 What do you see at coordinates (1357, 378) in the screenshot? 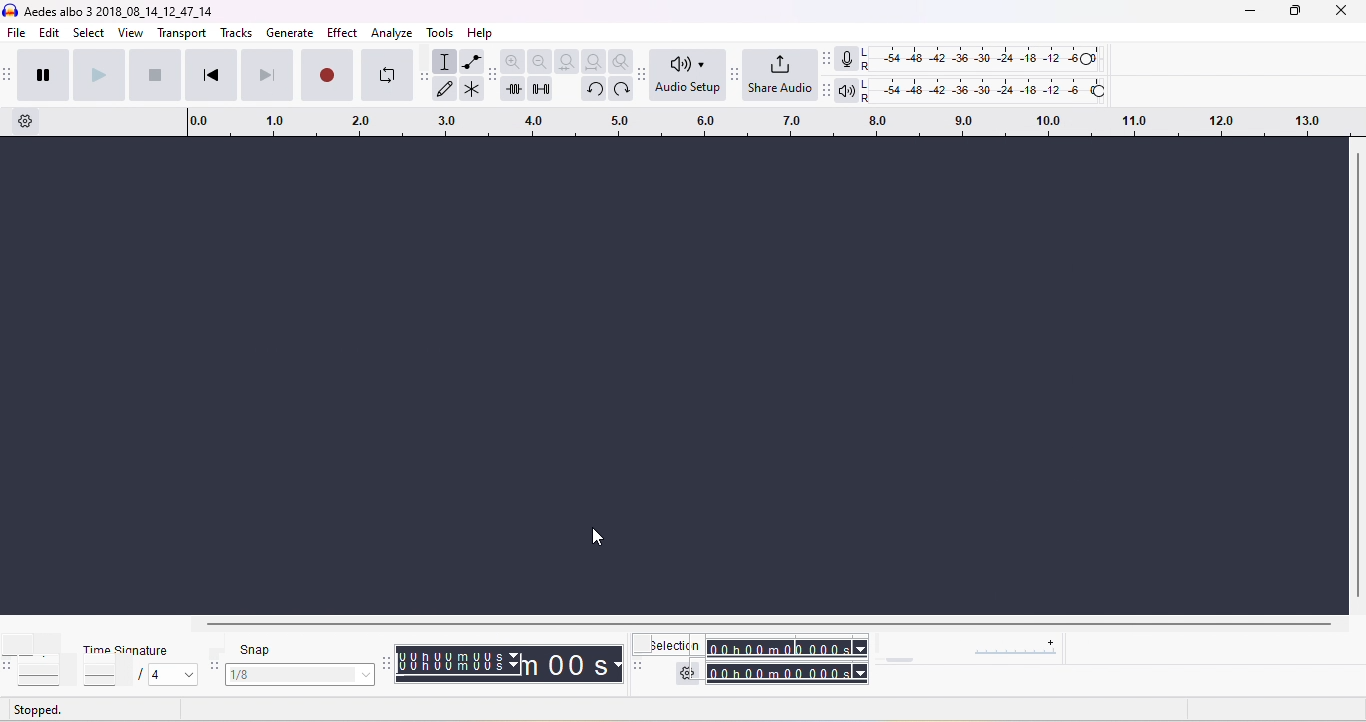
I see `vertical scroll bar` at bounding box center [1357, 378].